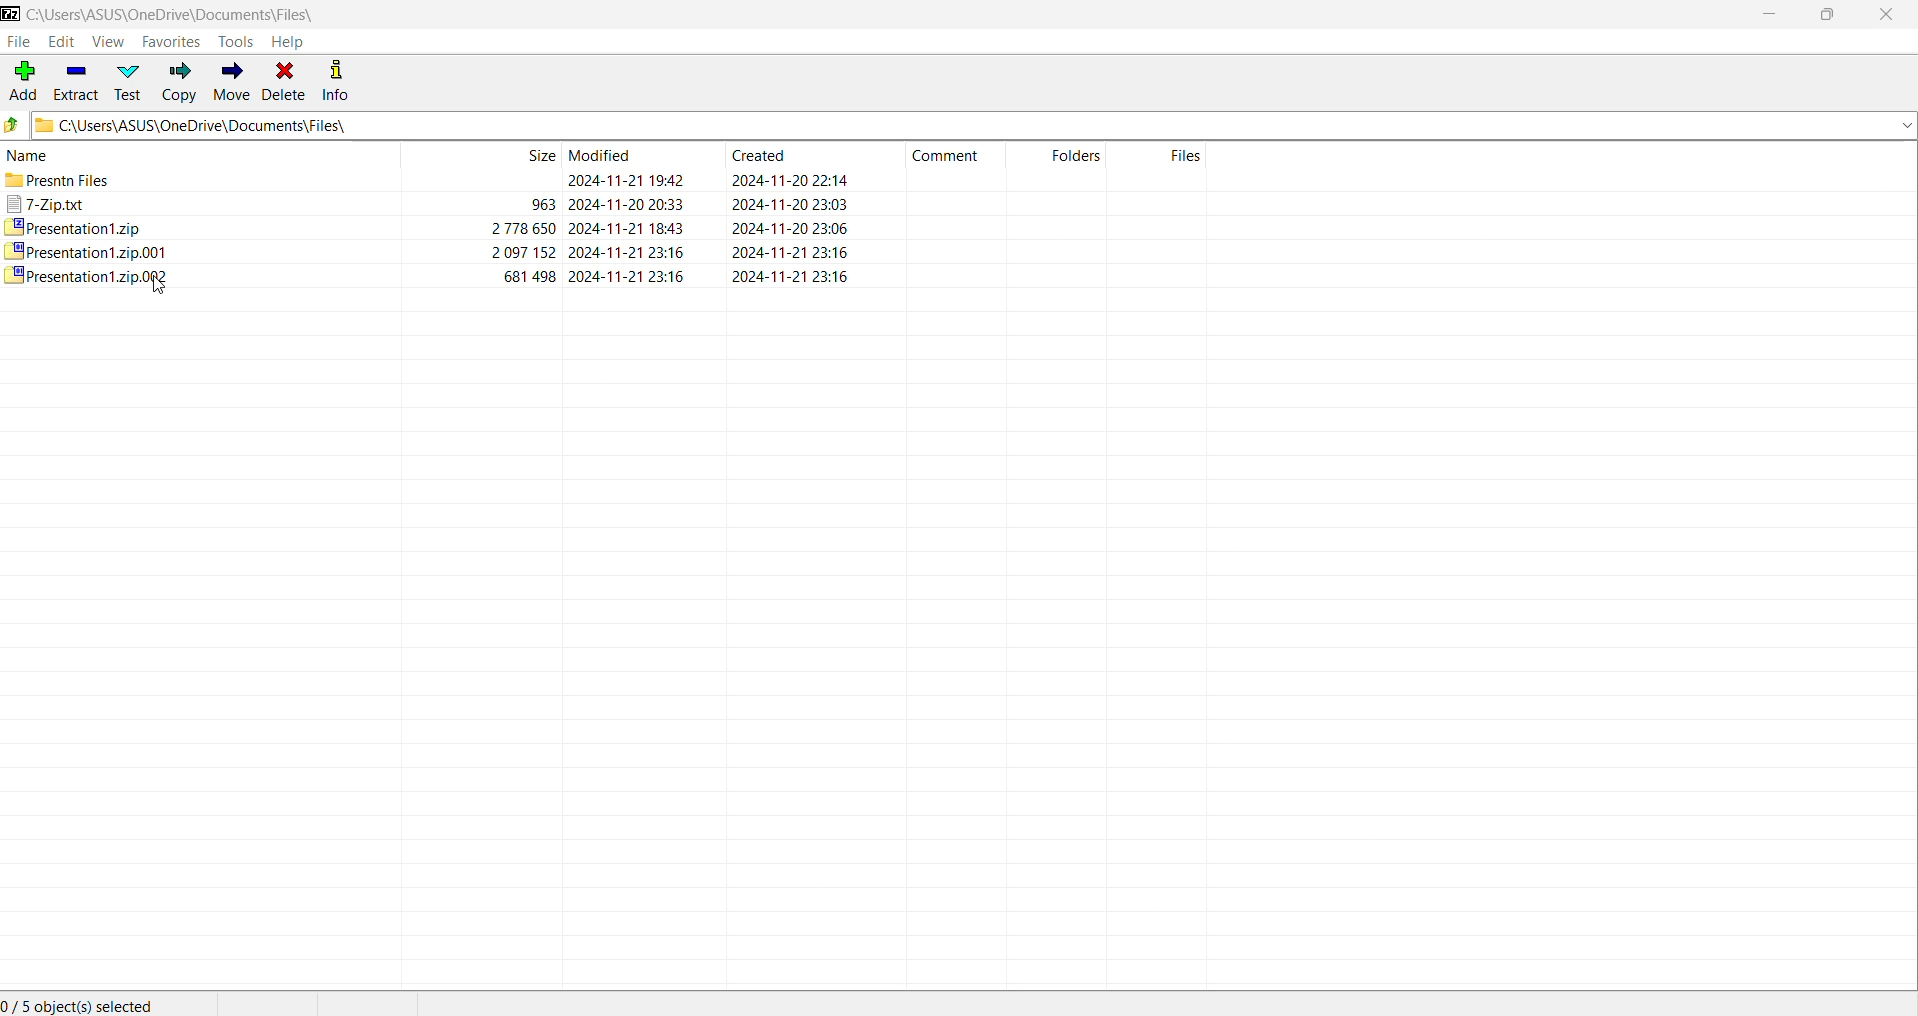  What do you see at coordinates (804, 275) in the screenshot?
I see `2024-11-21 23:16` at bounding box center [804, 275].